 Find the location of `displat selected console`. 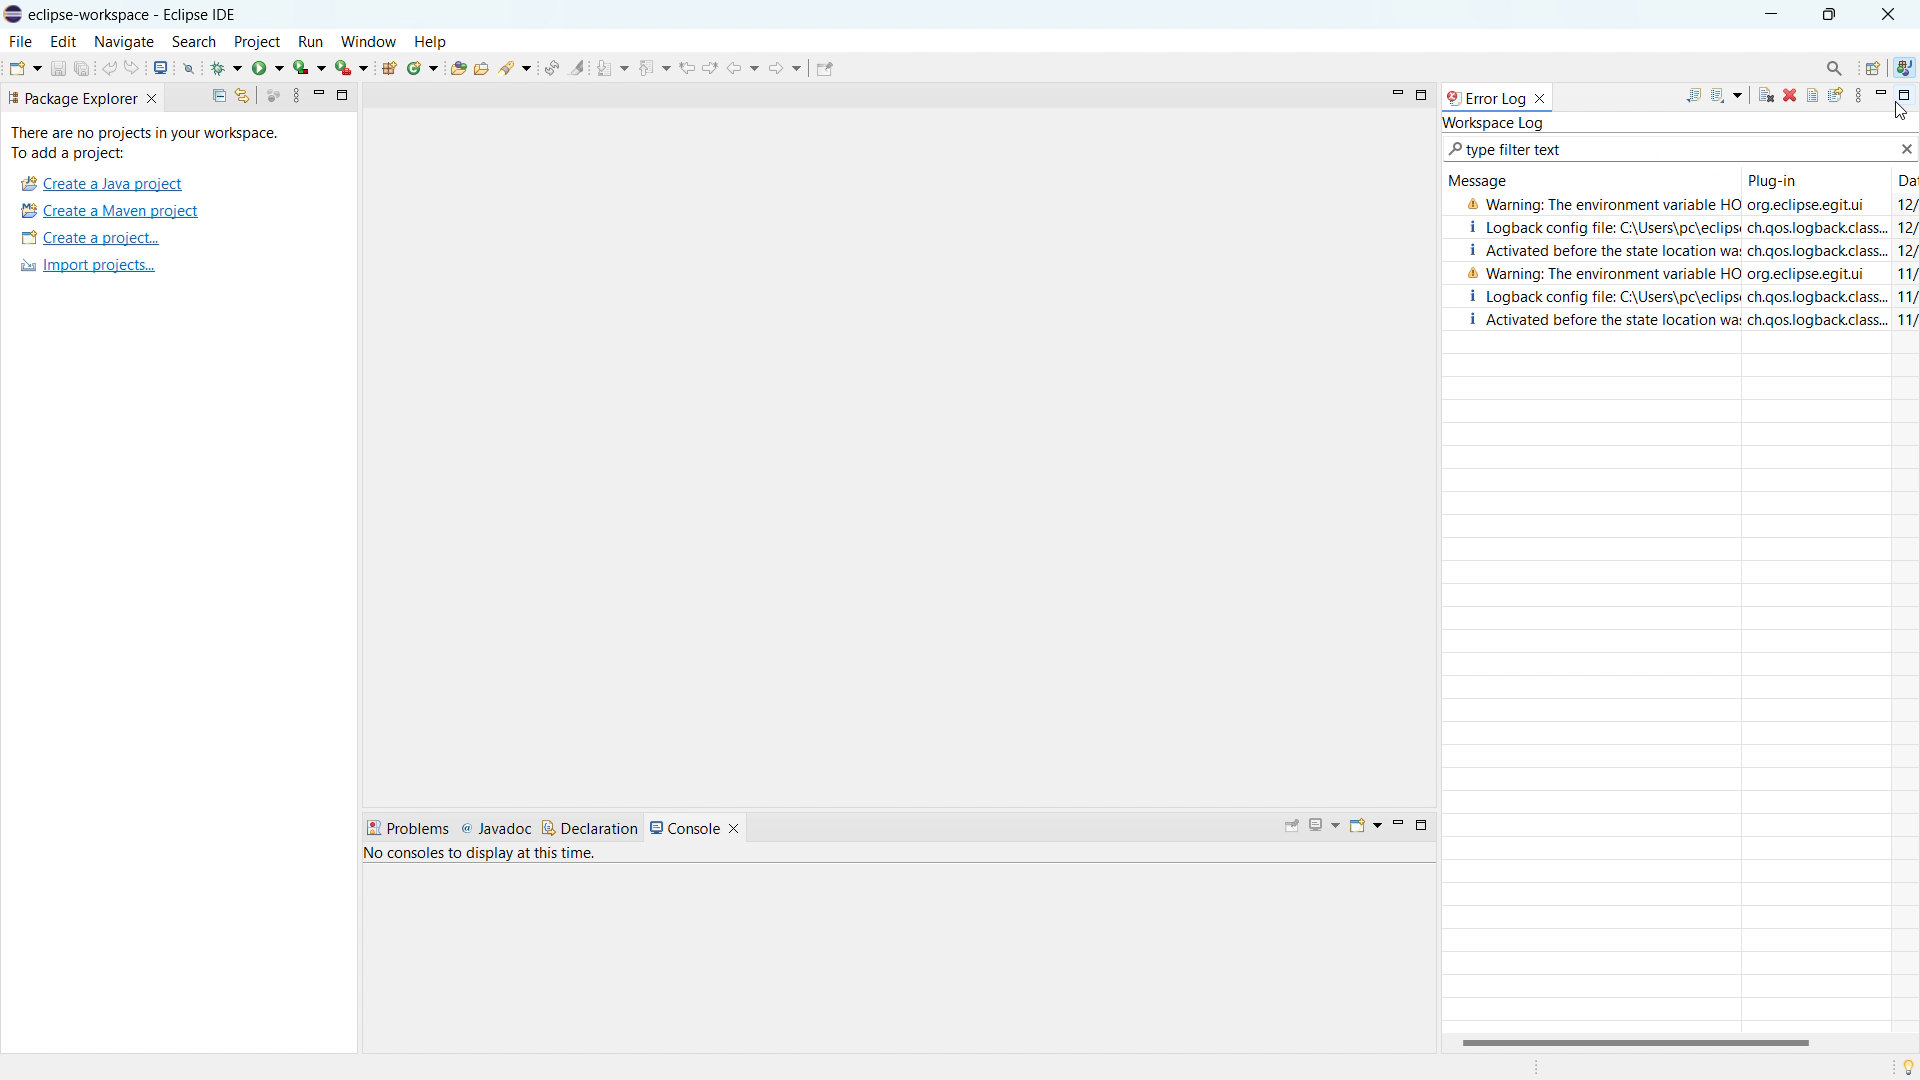

displat selected console is located at coordinates (1324, 823).